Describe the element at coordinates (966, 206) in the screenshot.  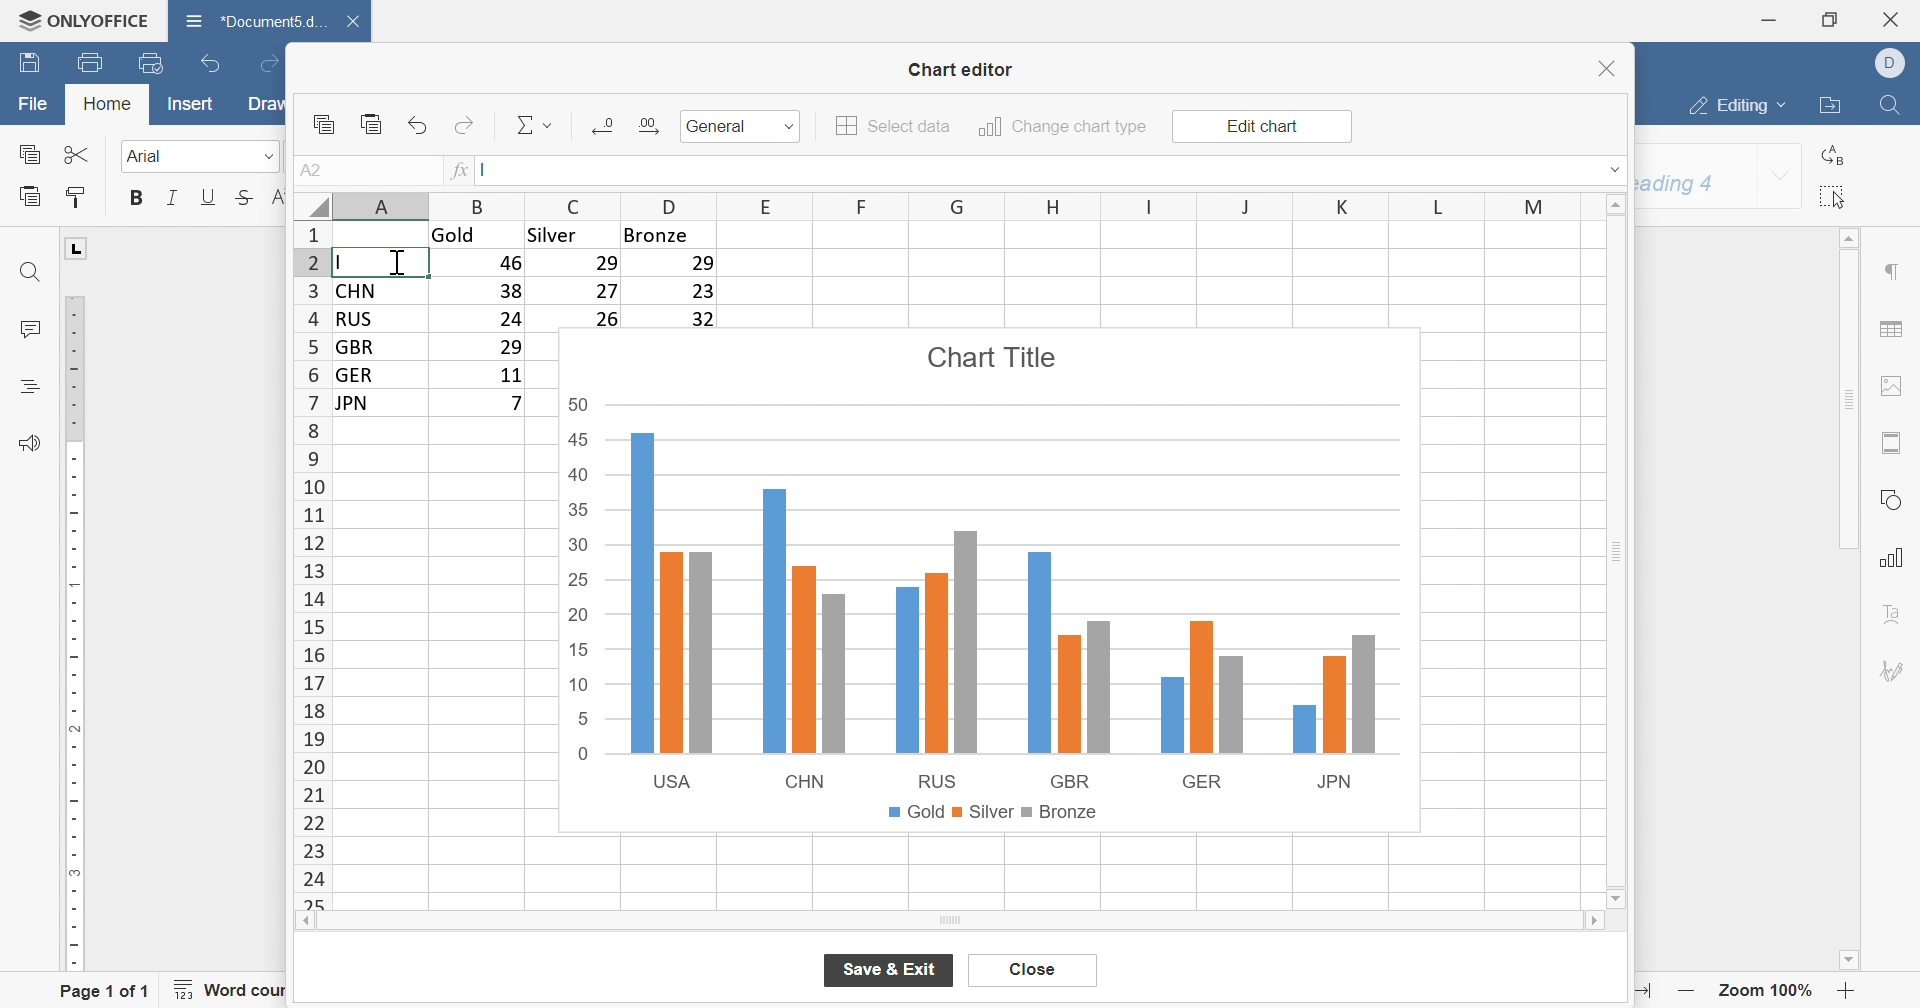
I see `column names` at that location.